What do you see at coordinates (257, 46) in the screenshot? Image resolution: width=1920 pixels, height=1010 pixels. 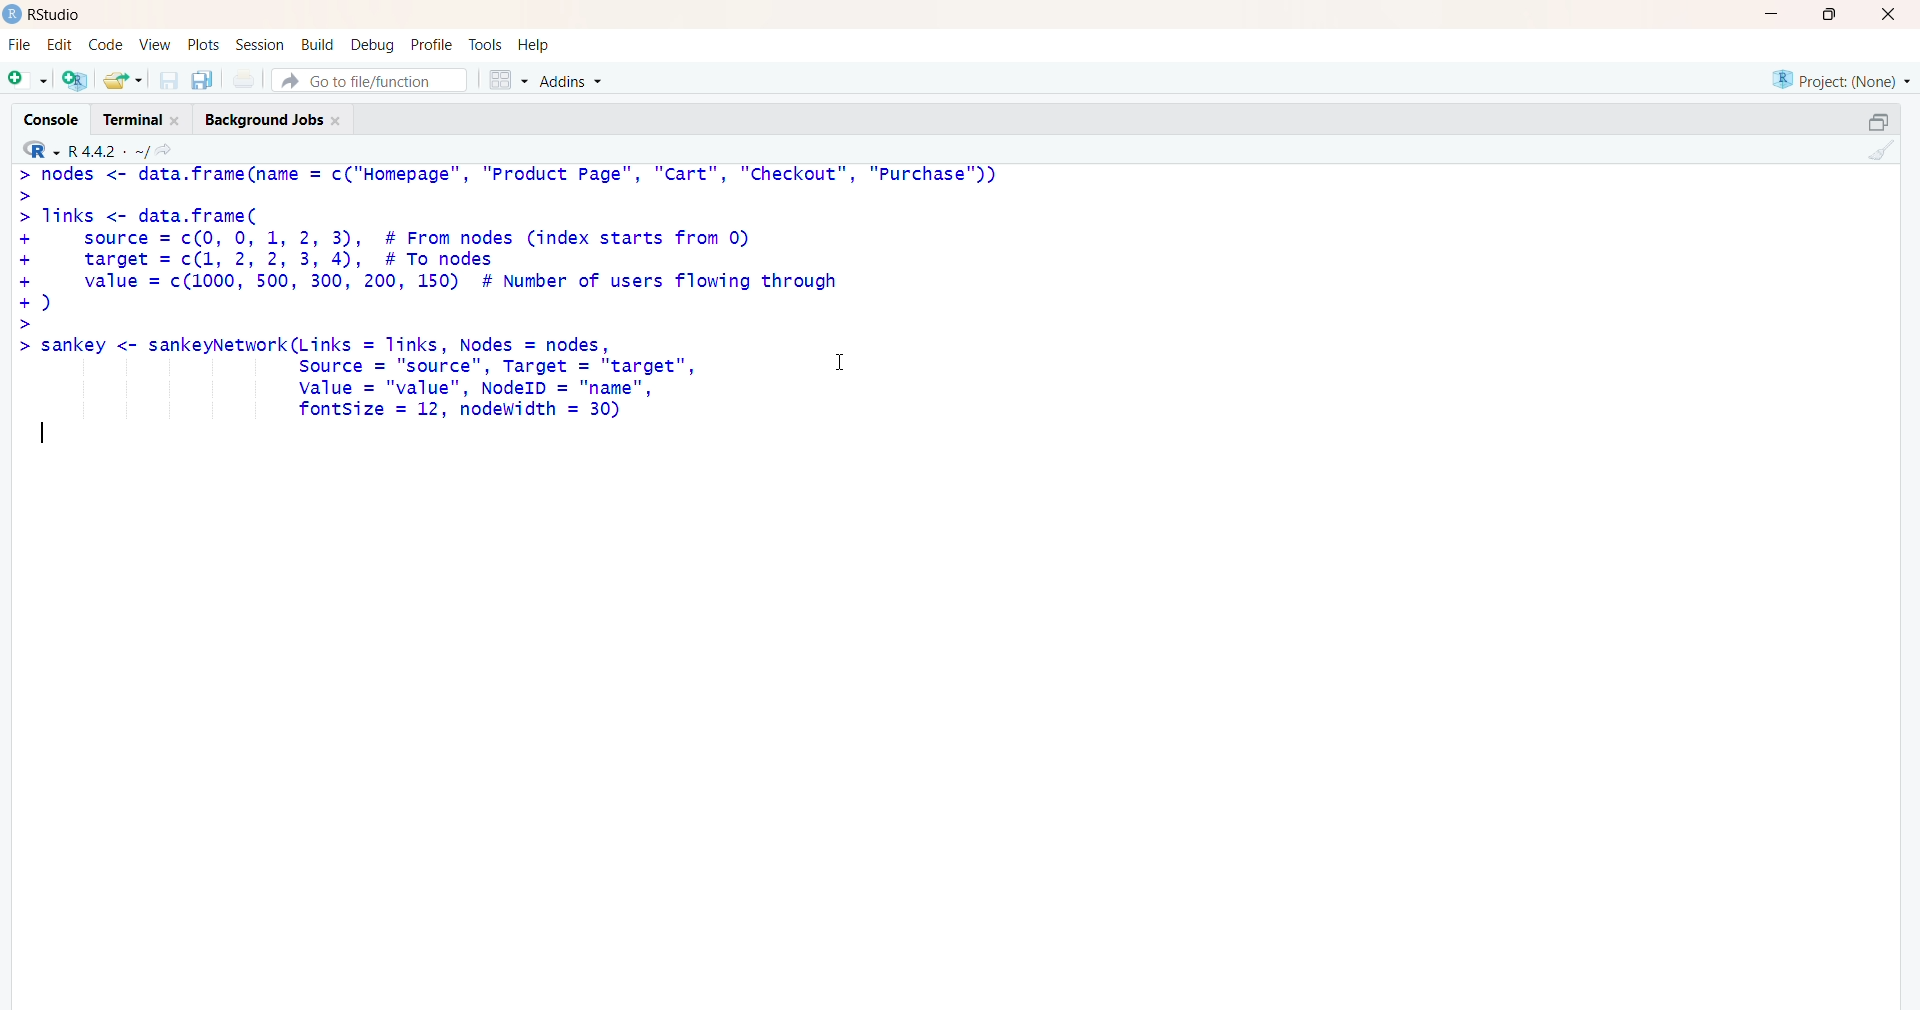 I see `session` at bounding box center [257, 46].